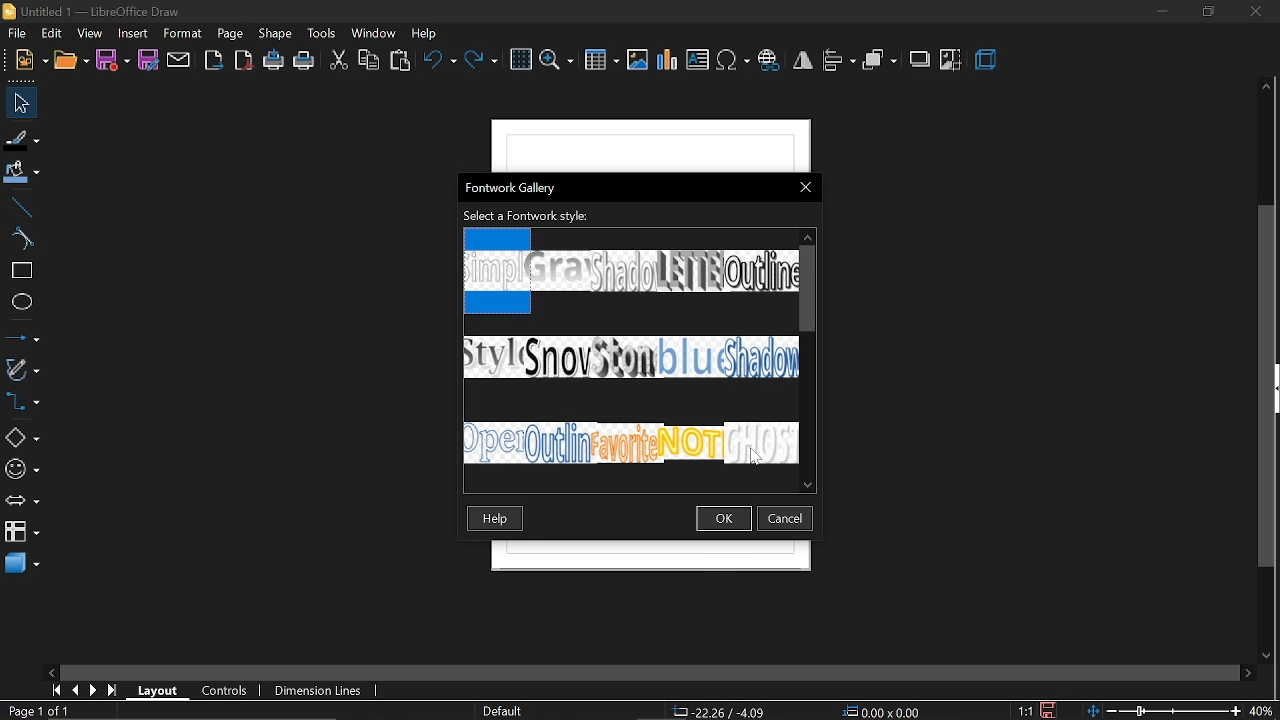 Image resolution: width=1280 pixels, height=720 pixels. I want to click on scaling factor, so click(1025, 712).